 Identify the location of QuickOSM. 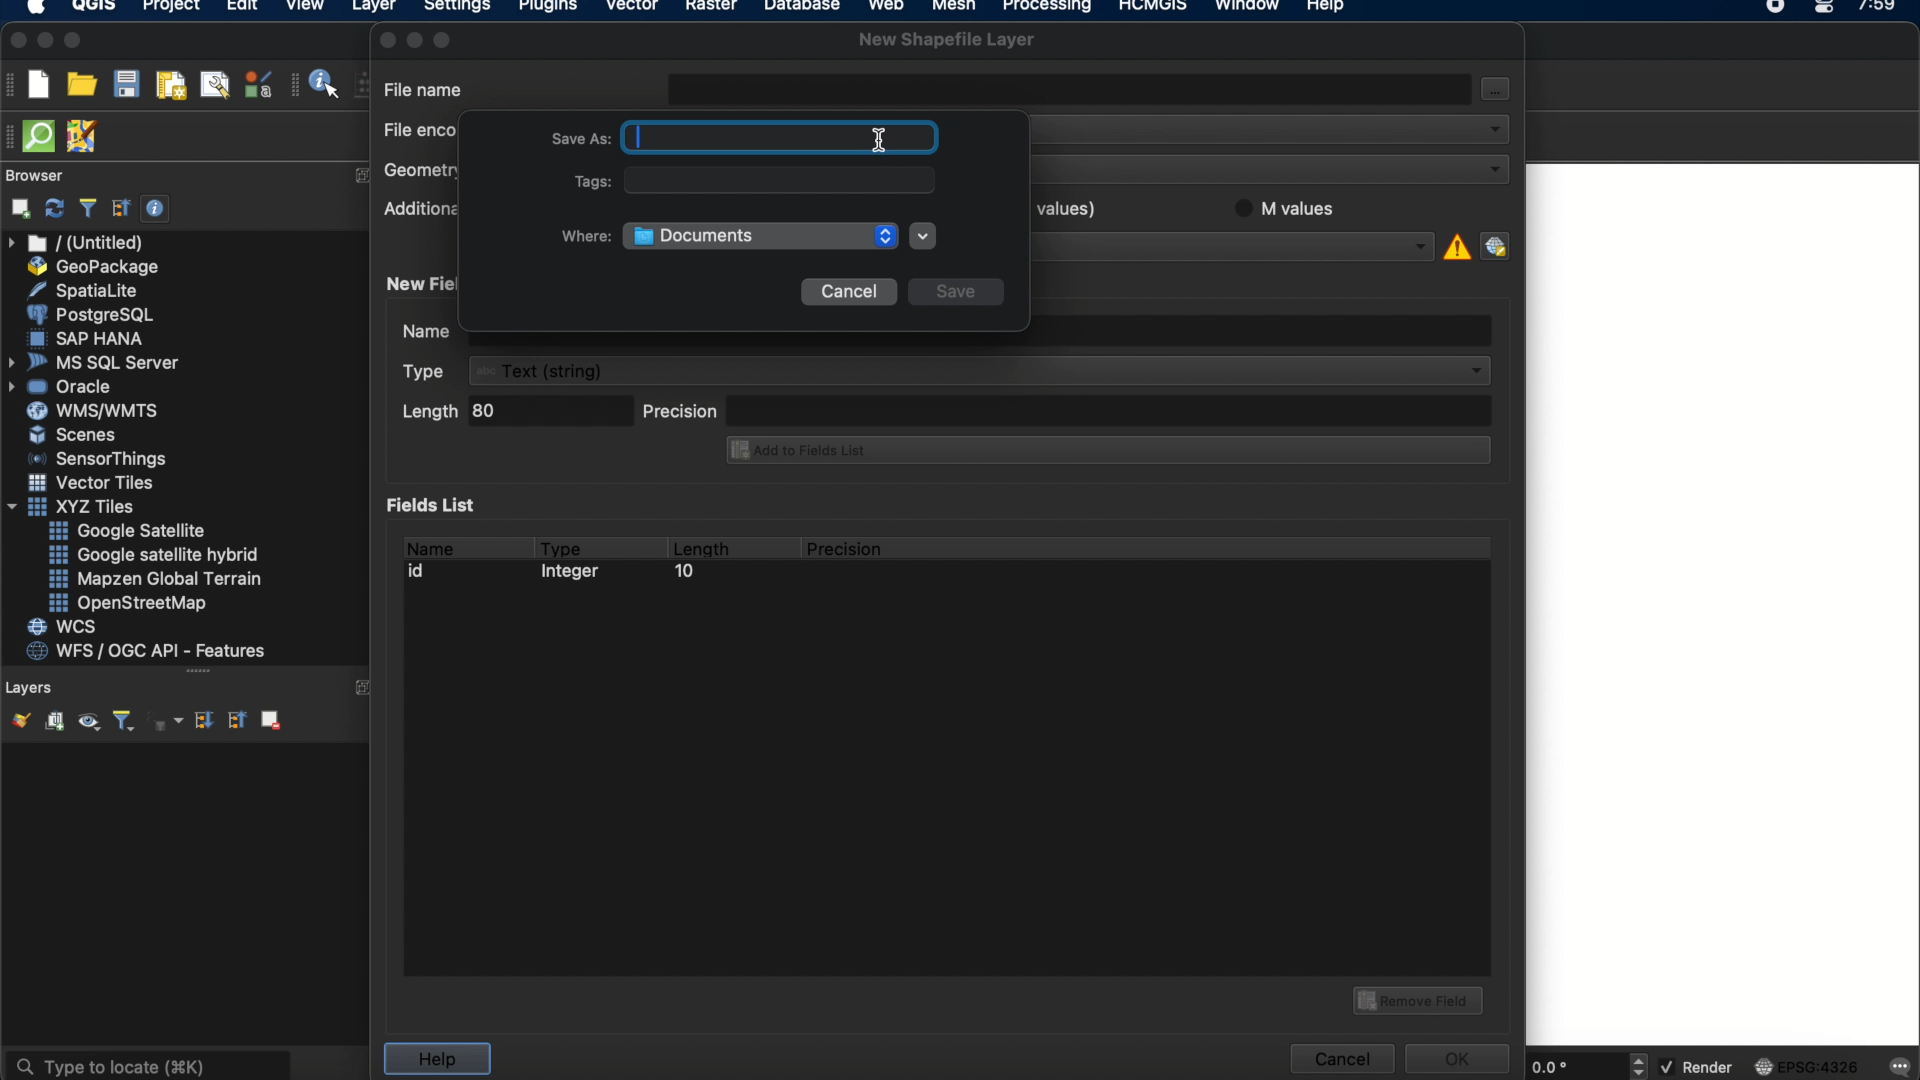
(43, 136).